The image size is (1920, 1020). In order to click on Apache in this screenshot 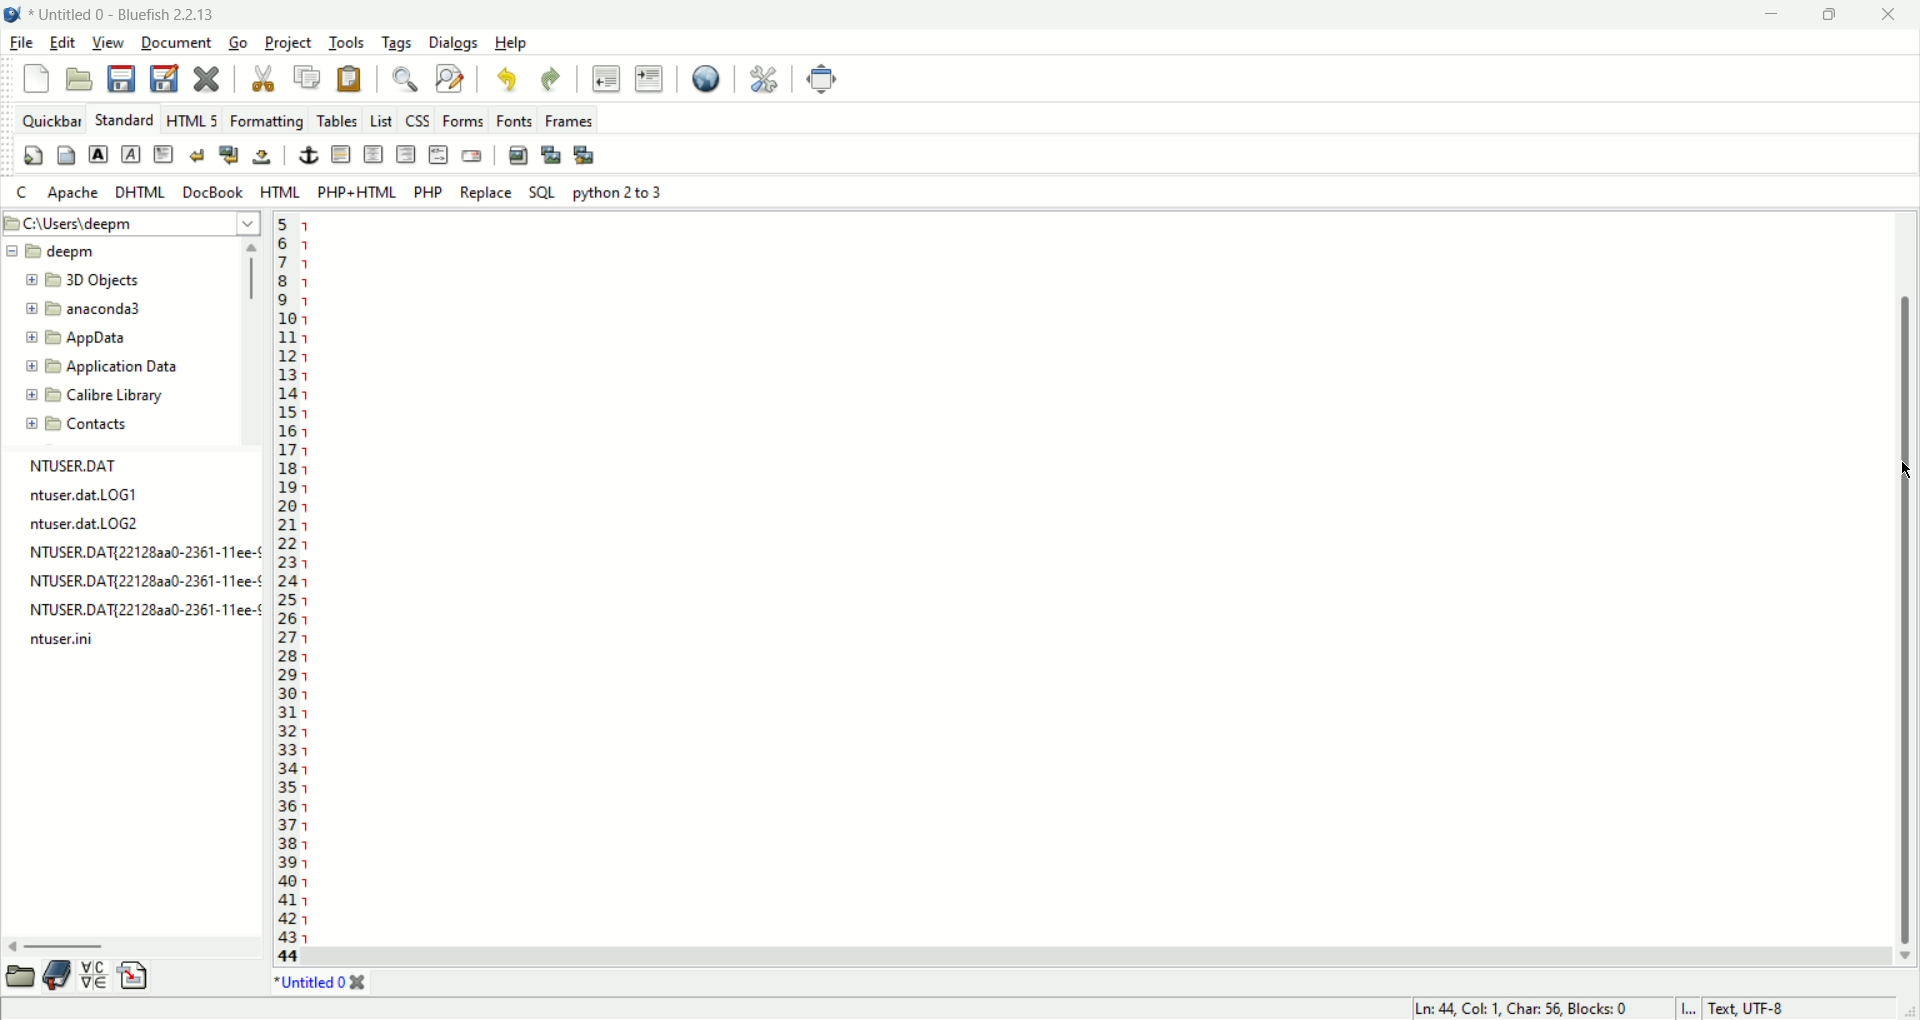, I will do `click(73, 193)`.